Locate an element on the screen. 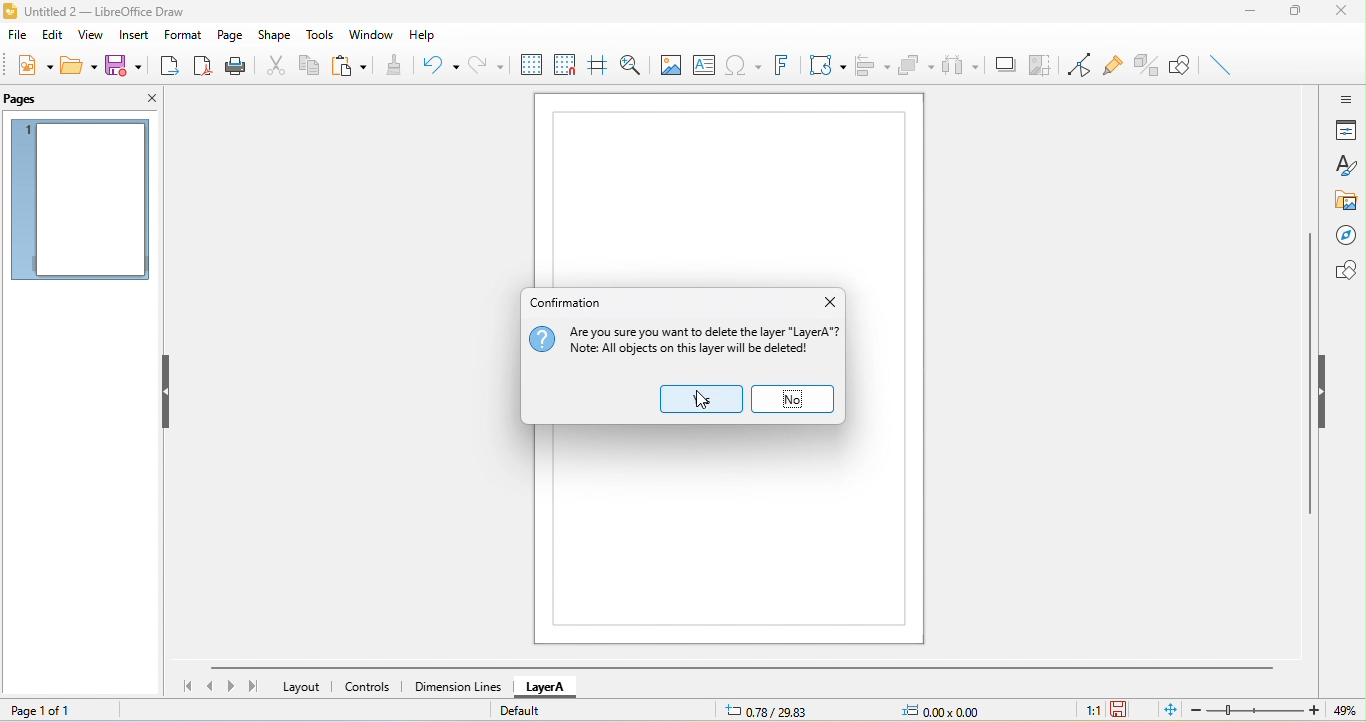 Image resolution: width=1366 pixels, height=722 pixels. text box is located at coordinates (702, 66).